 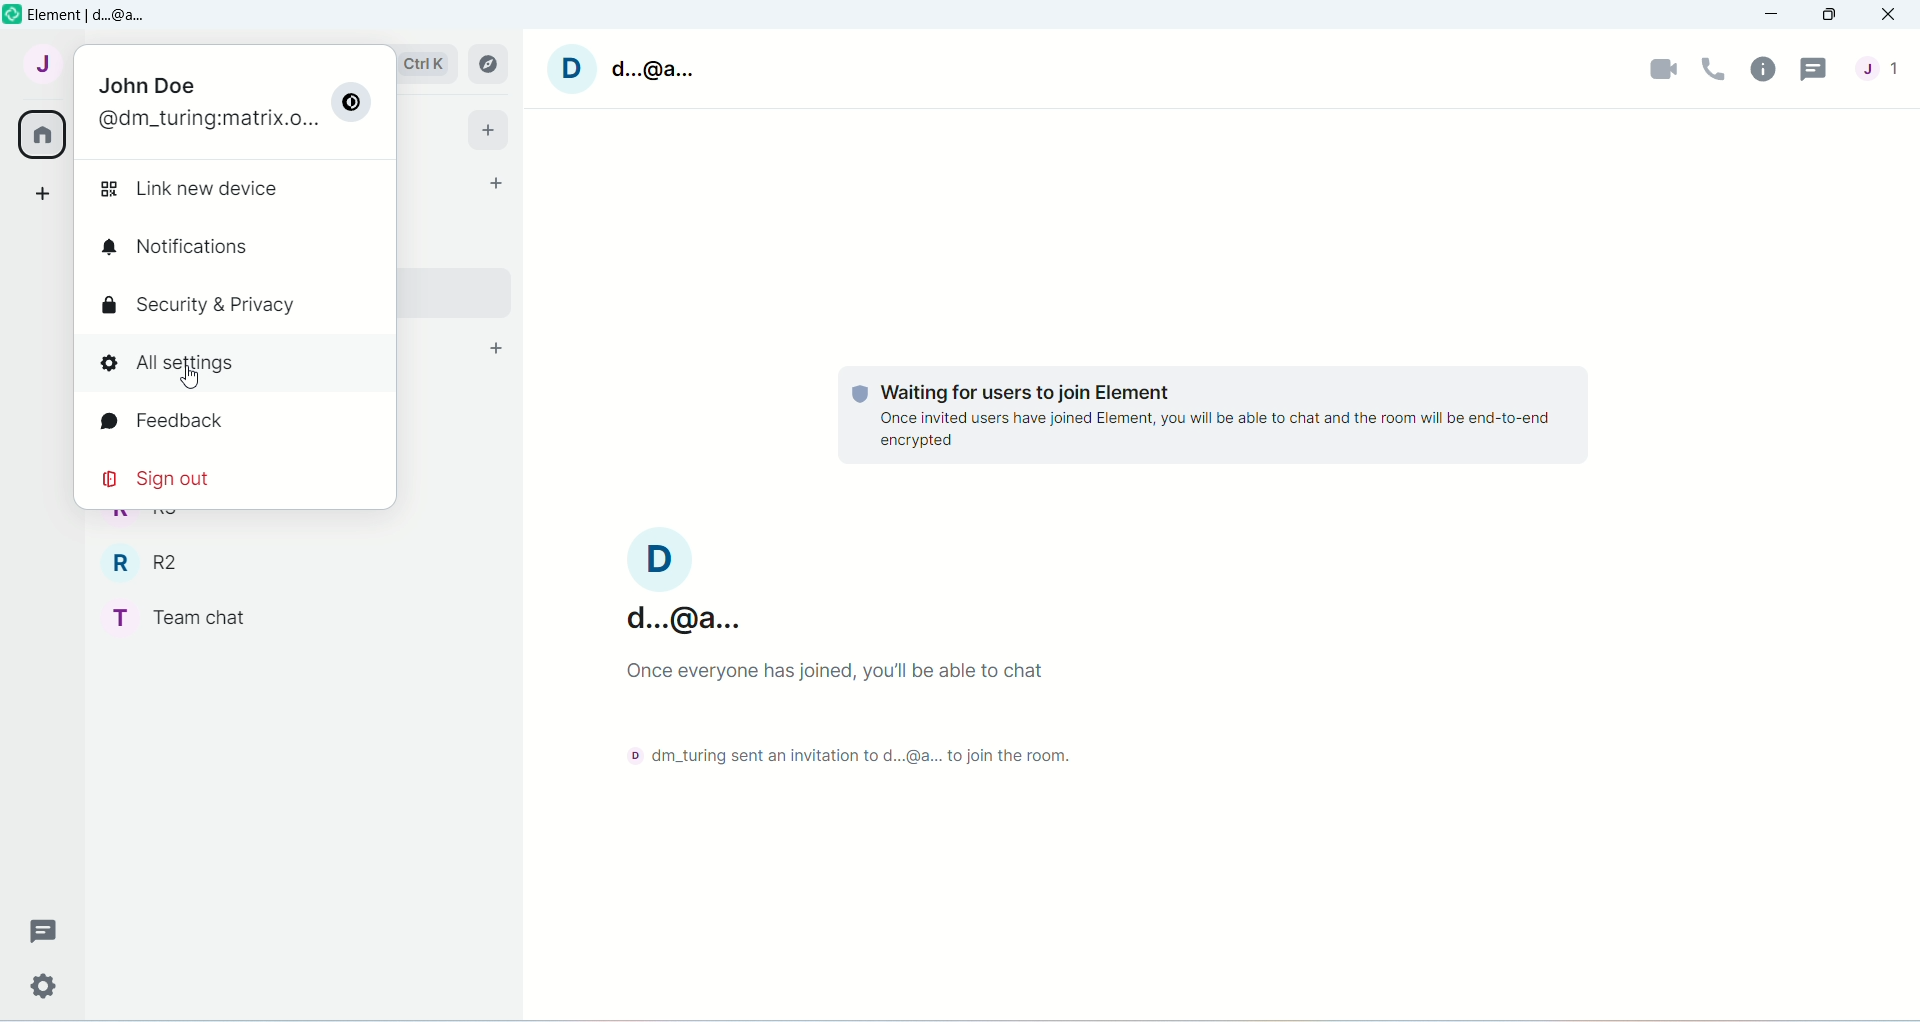 I want to click on Security and Privacy, so click(x=199, y=308).